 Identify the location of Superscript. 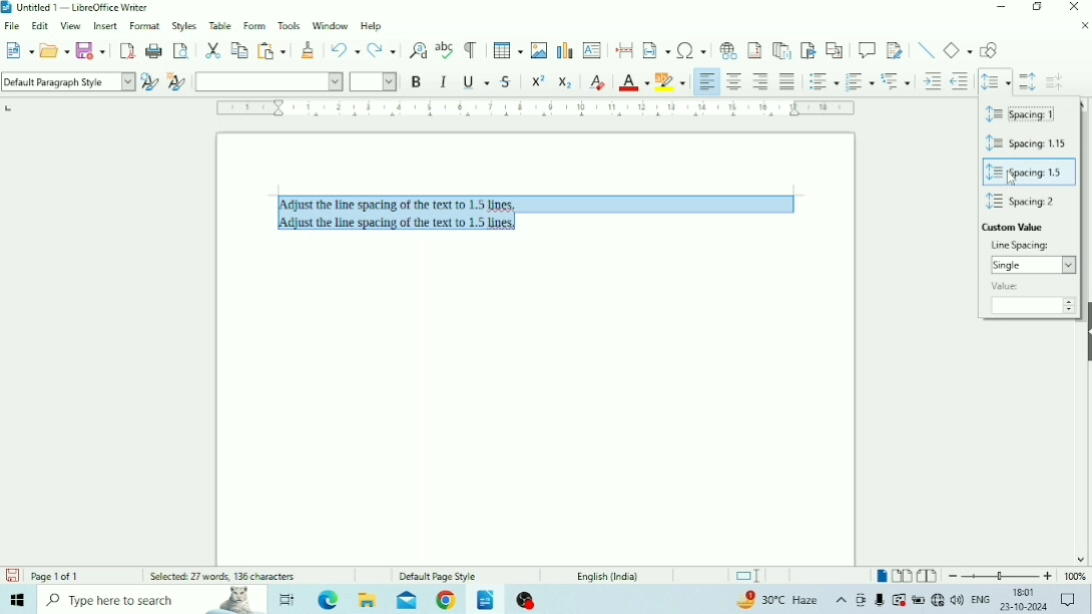
(538, 81).